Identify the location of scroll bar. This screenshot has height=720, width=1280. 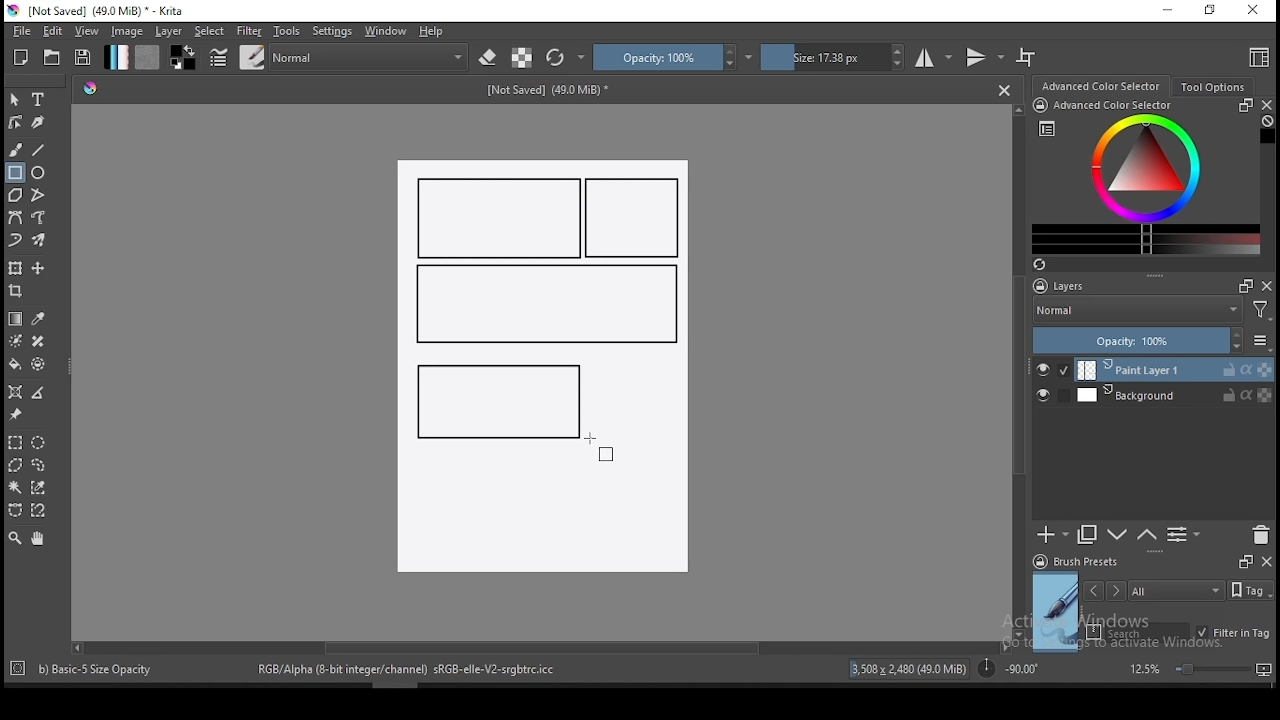
(539, 646).